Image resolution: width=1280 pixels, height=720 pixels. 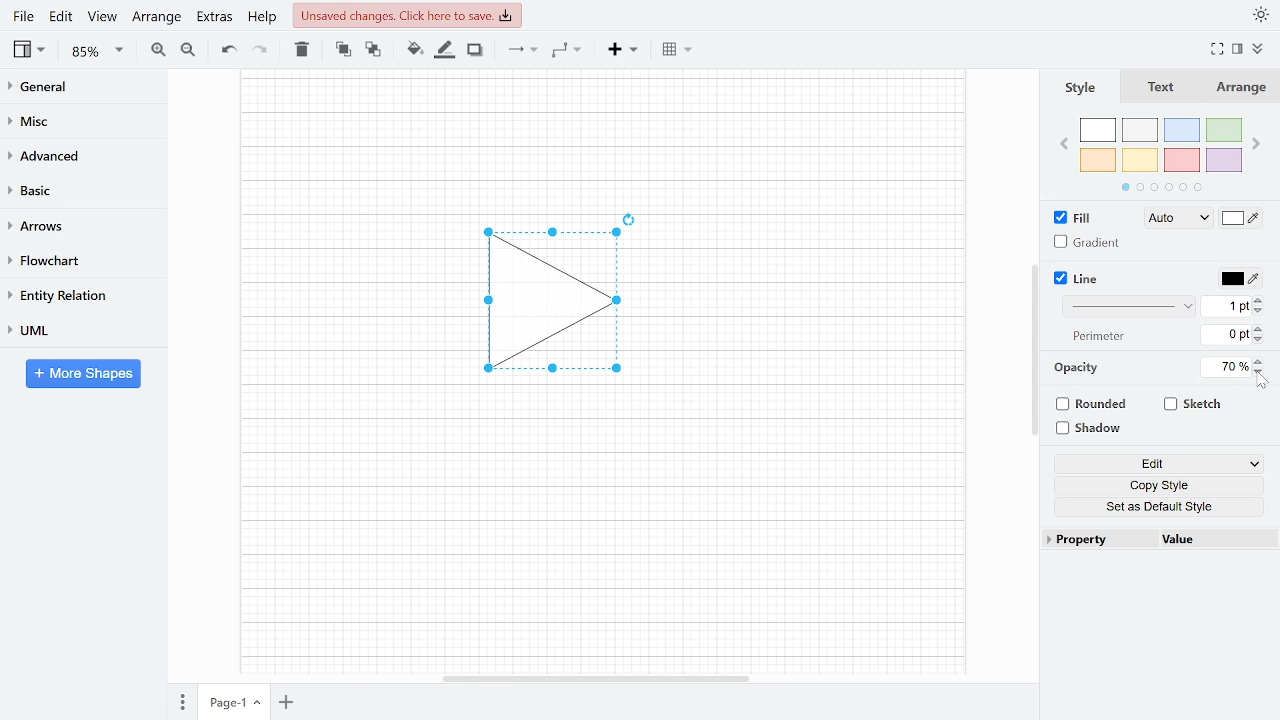 What do you see at coordinates (1194, 404) in the screenshot?
I see `Sketch` at bounding box center [1194, 404].